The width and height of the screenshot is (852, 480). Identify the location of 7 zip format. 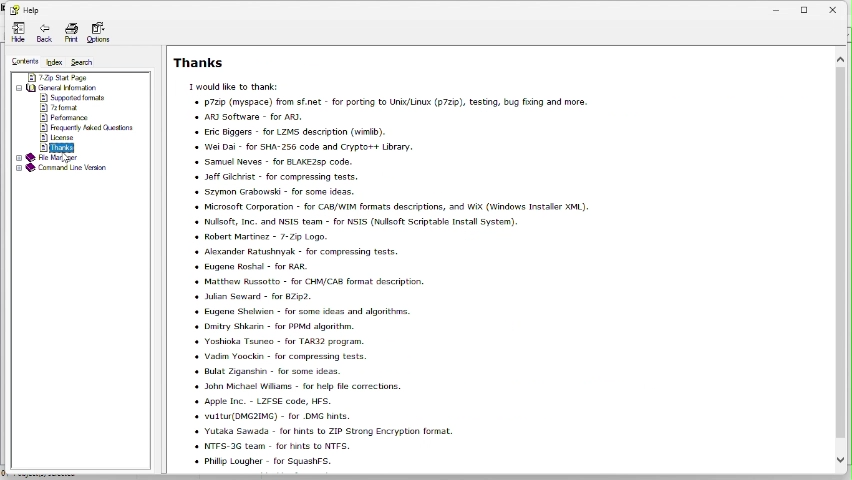
(61, 107).